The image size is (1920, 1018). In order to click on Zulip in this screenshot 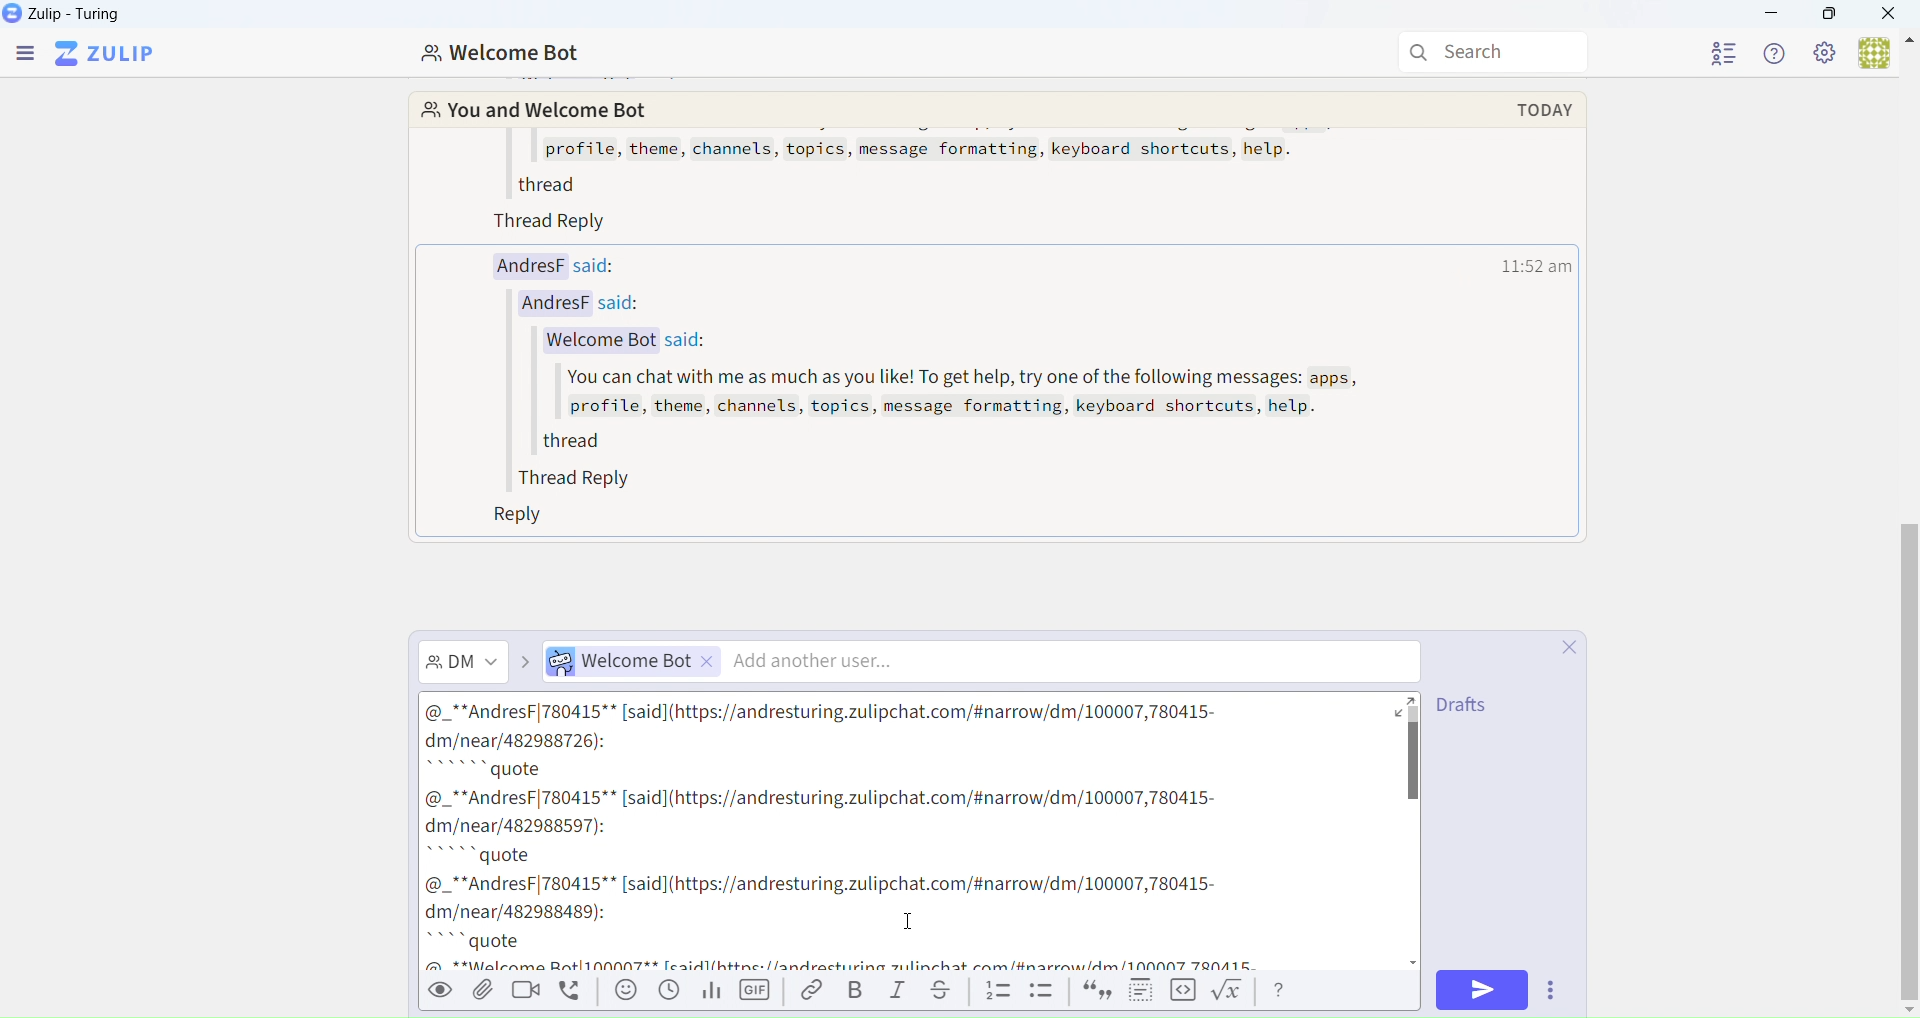, I will do `click(108, 57)`.